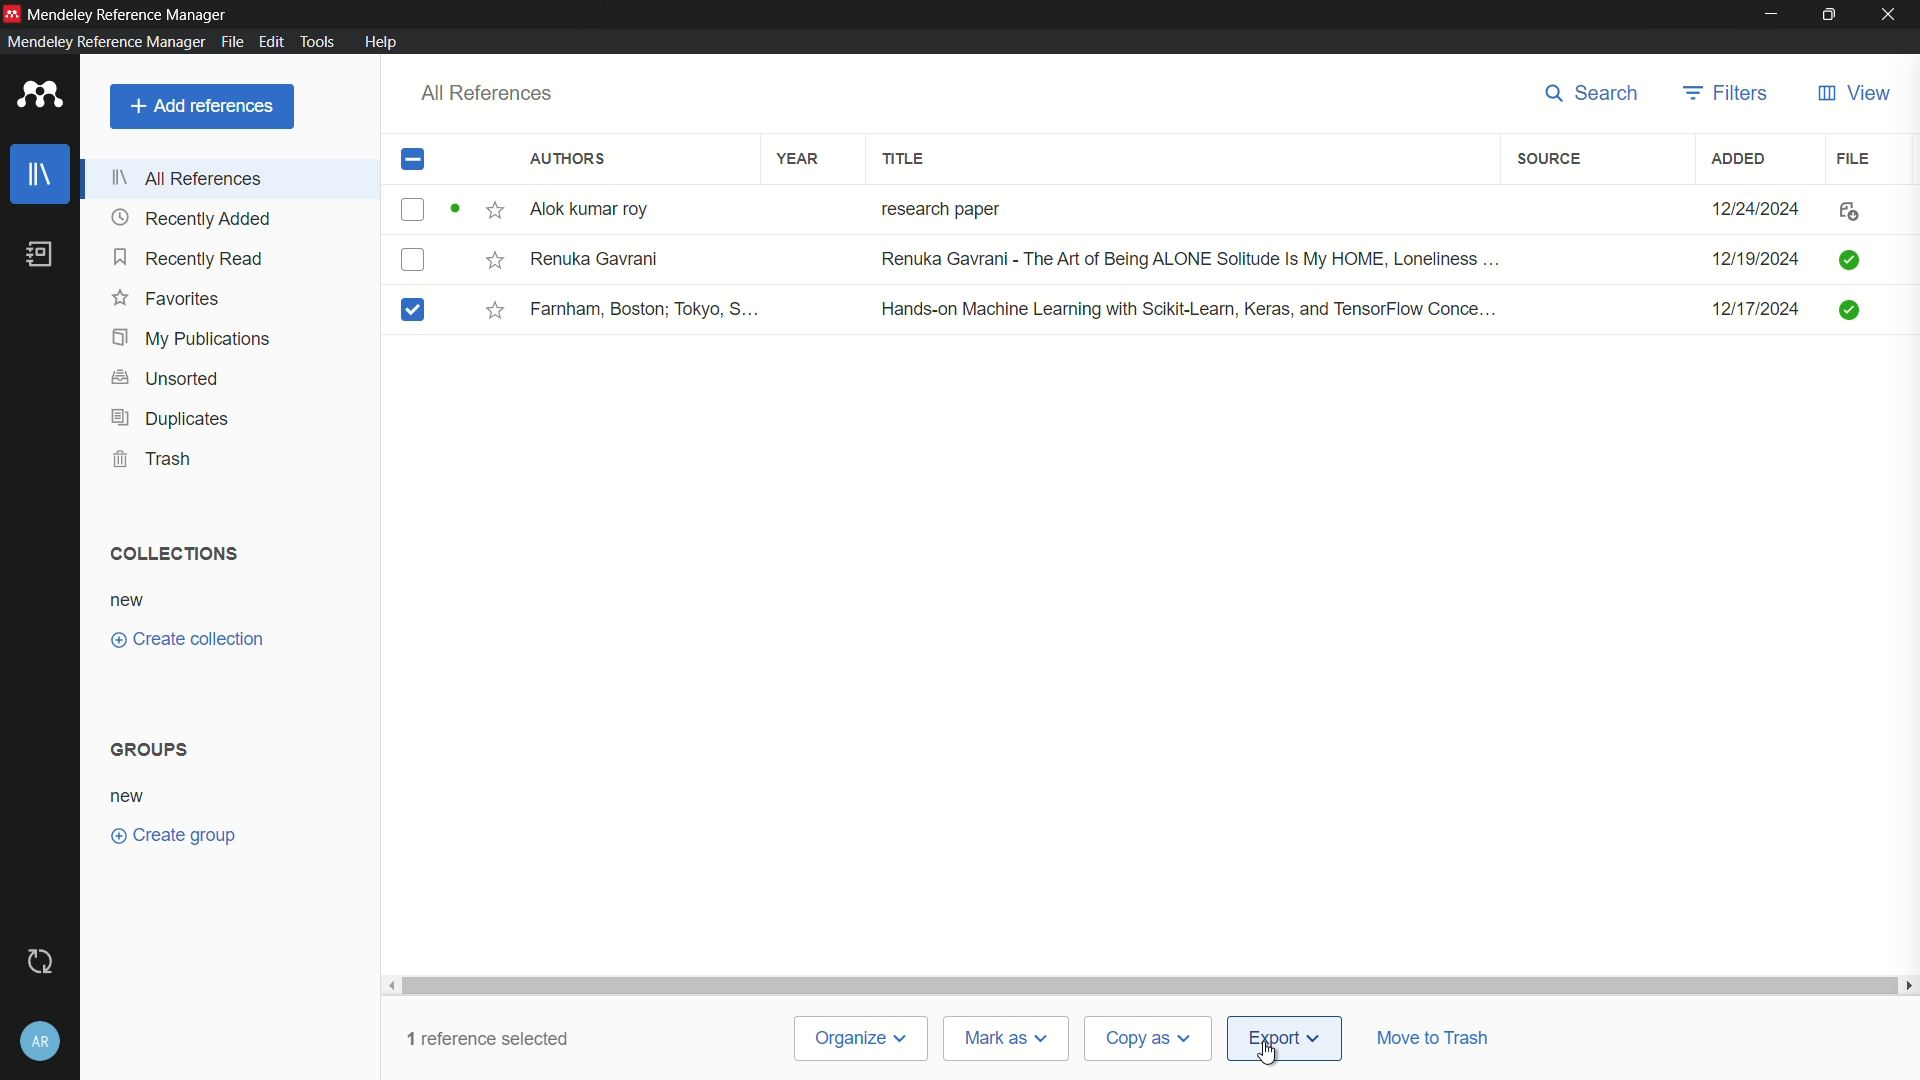  I want to click on maximize, so click(1829, 14).